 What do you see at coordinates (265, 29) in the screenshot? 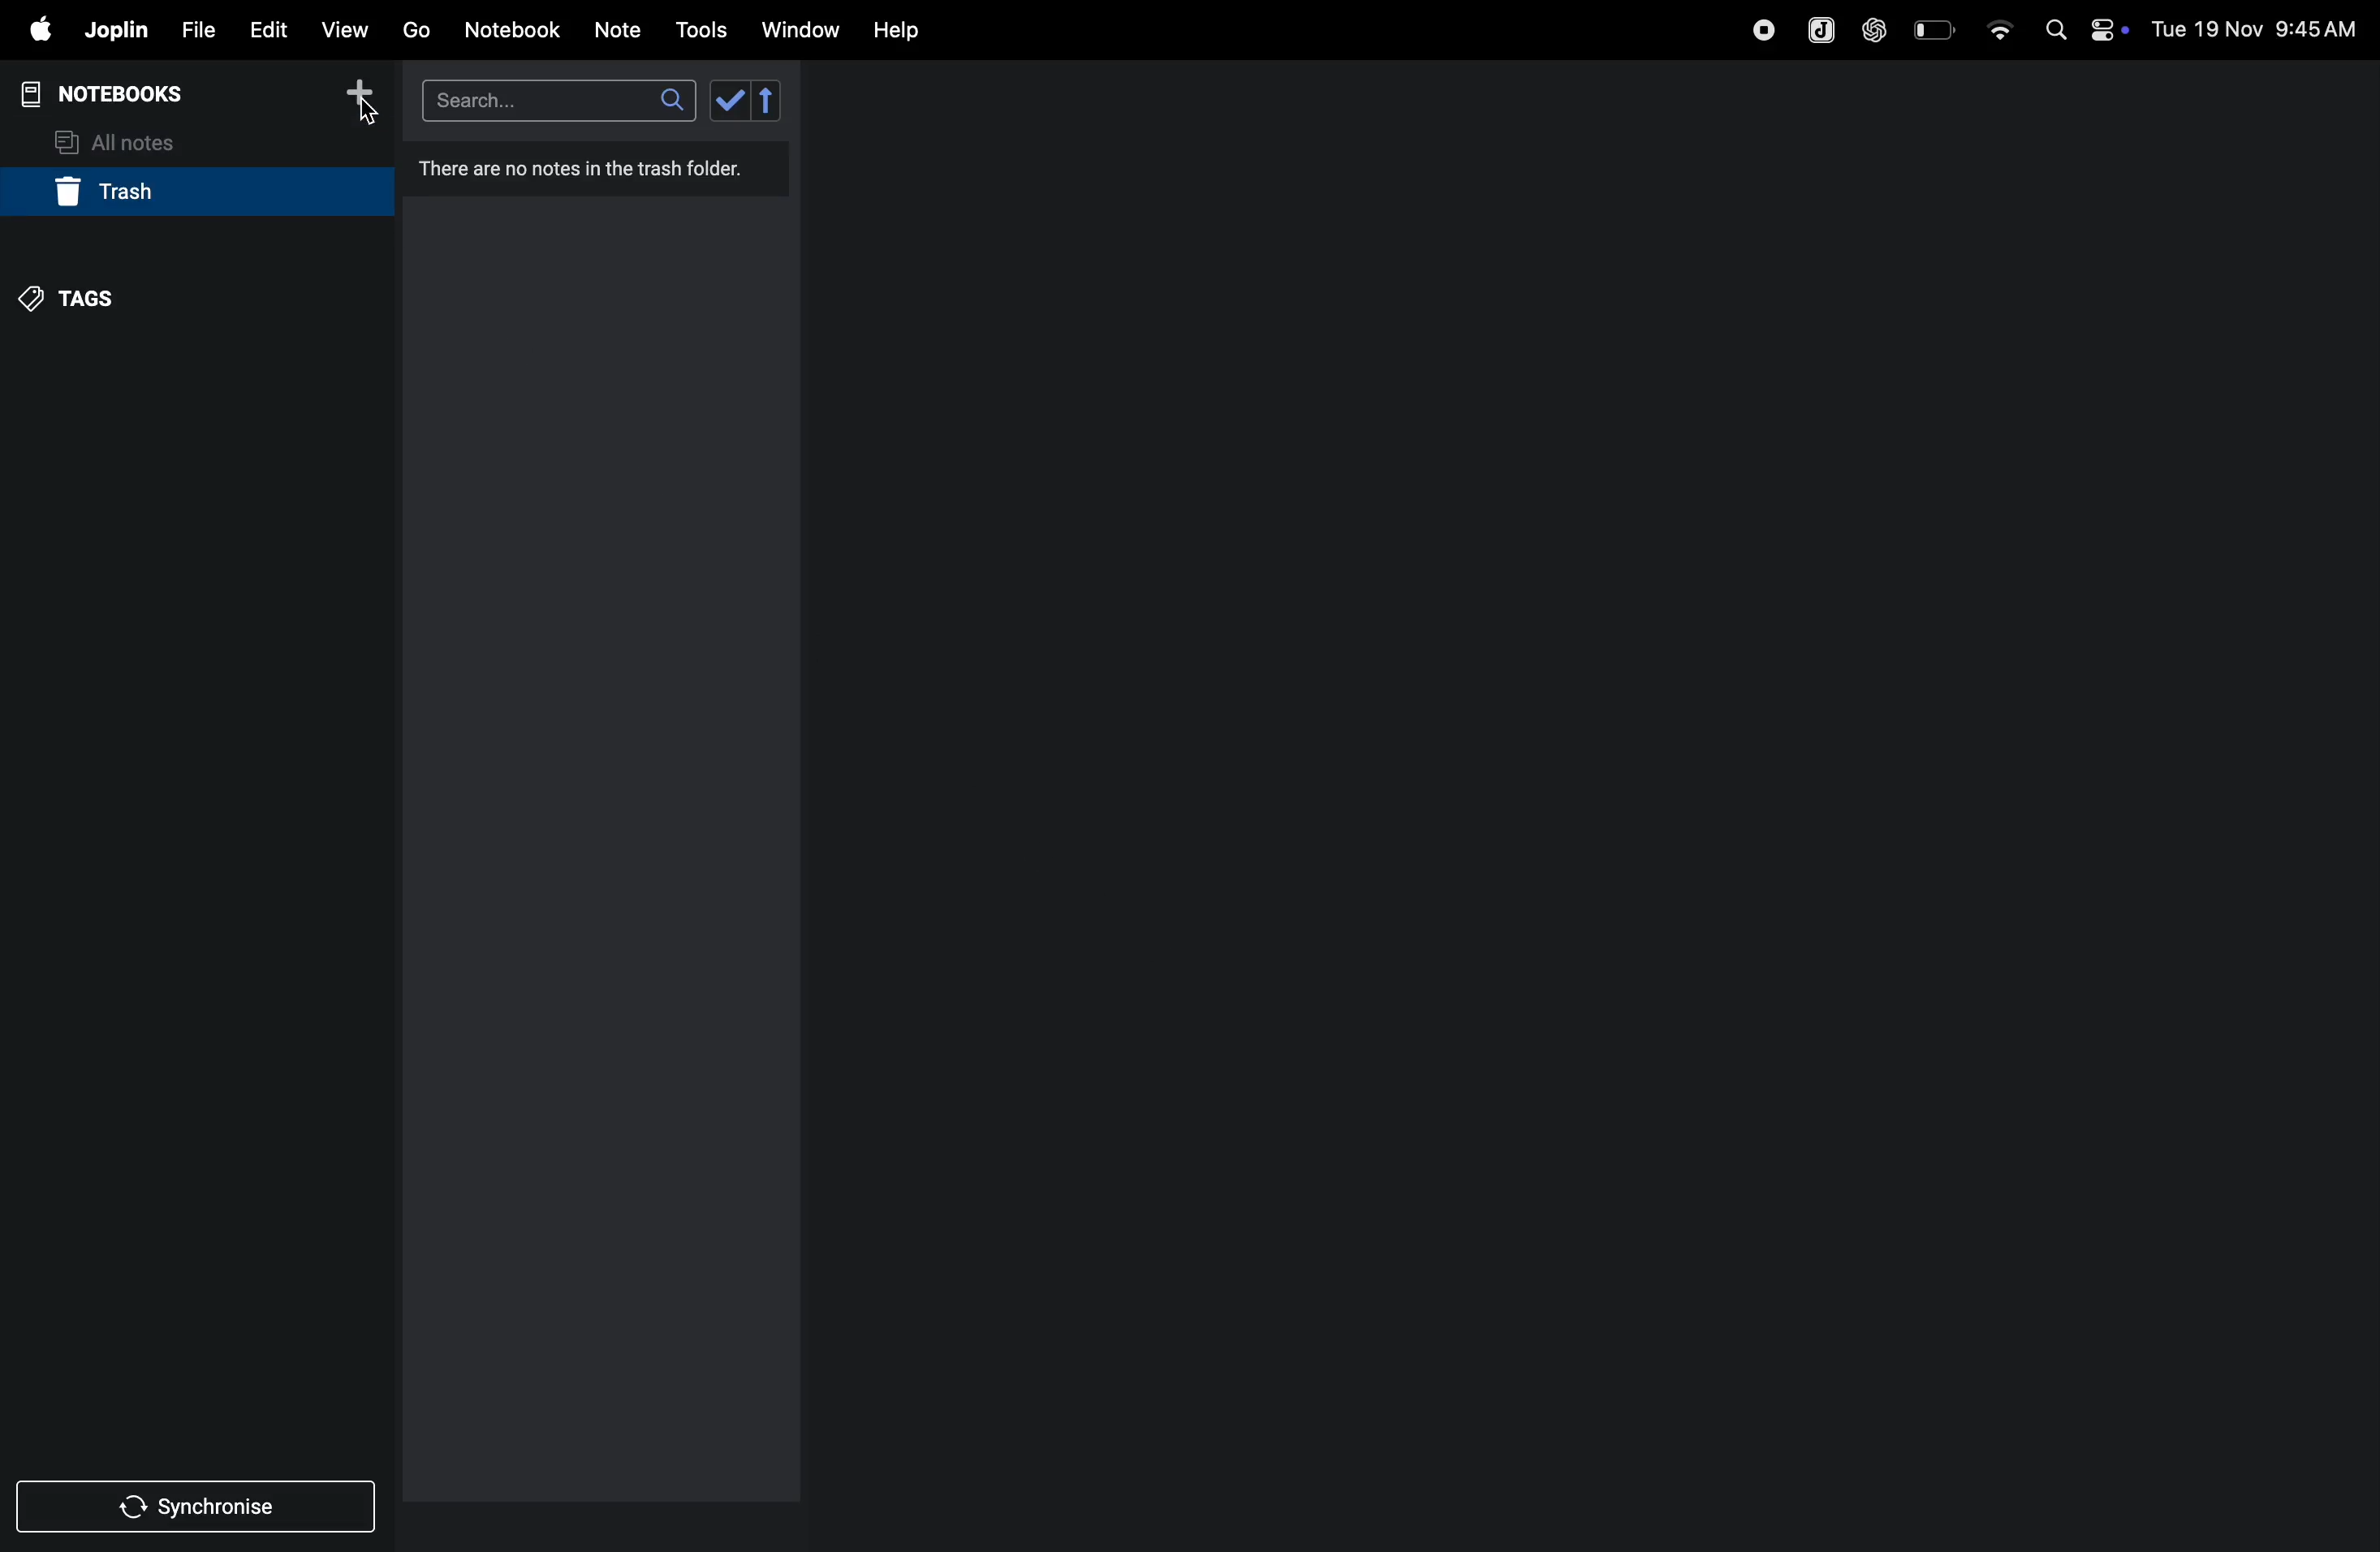
I see `edit` at bounding box center [265, 29].